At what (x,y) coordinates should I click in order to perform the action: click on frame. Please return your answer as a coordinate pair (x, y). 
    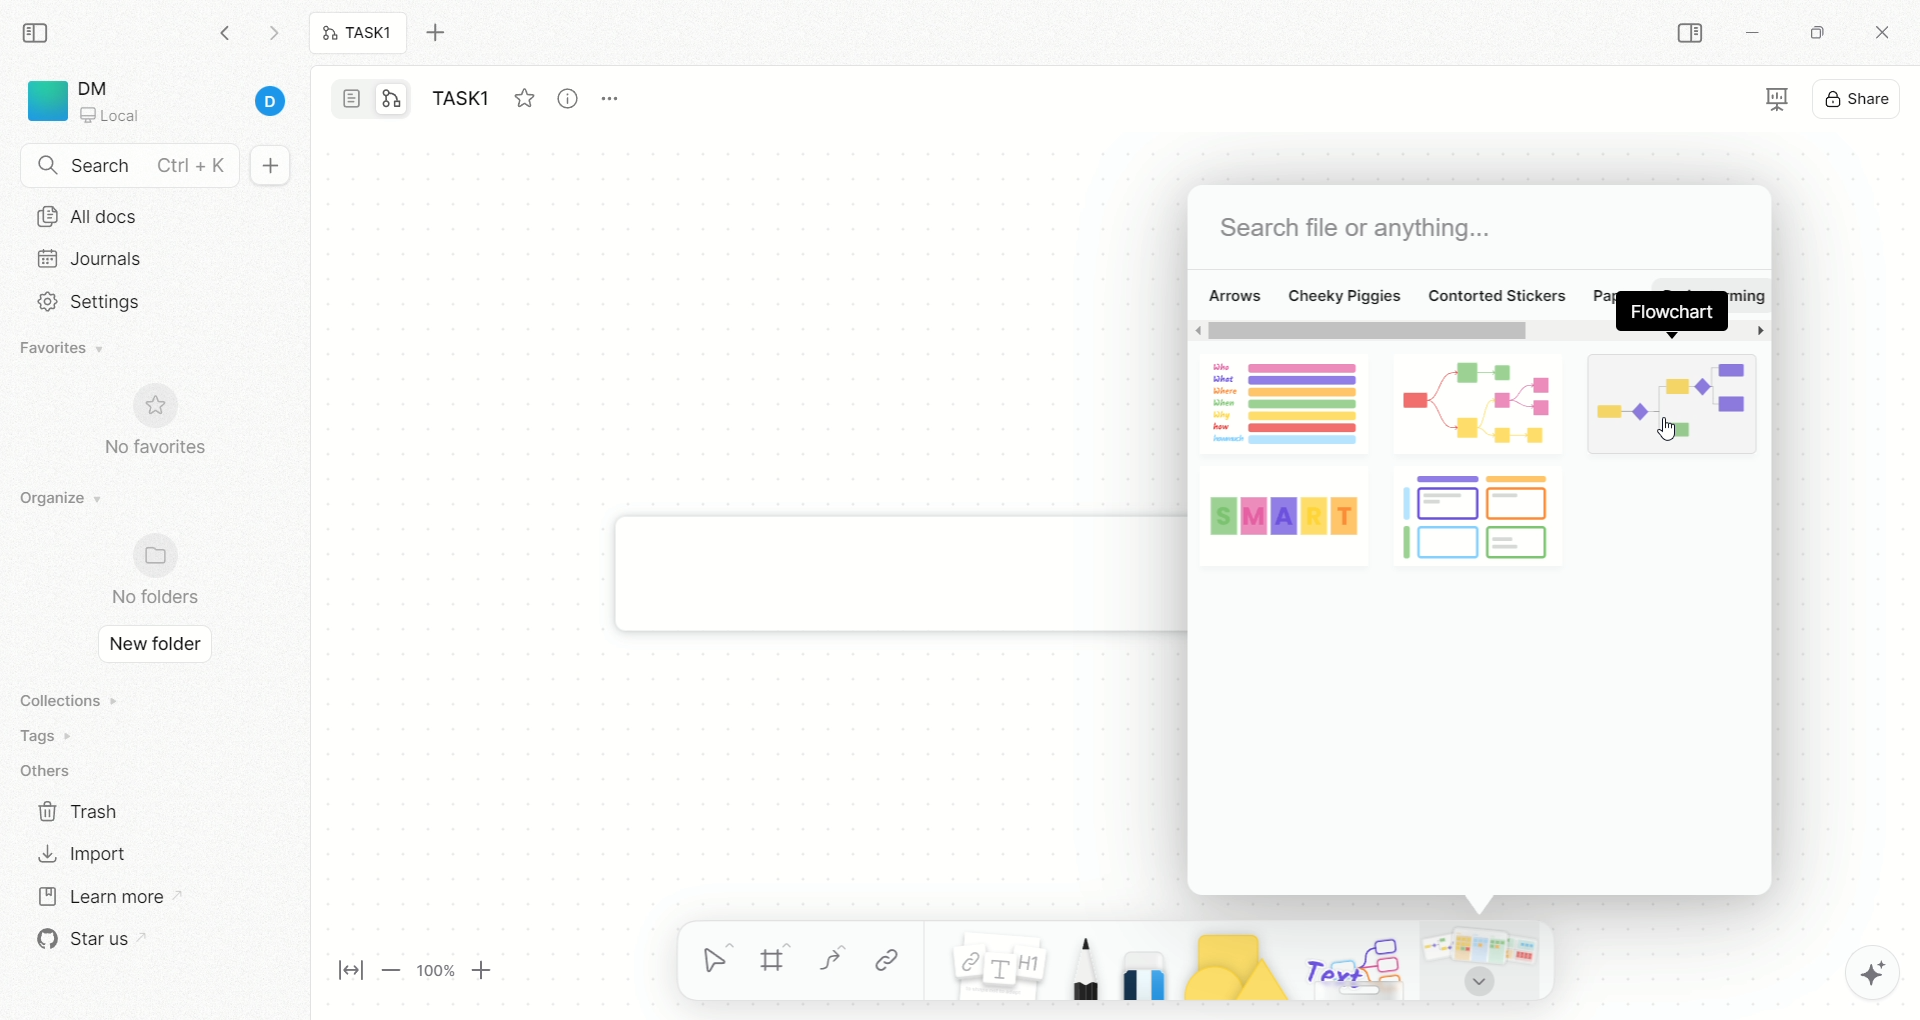
    Looking at the image, I should click on (783, 963).